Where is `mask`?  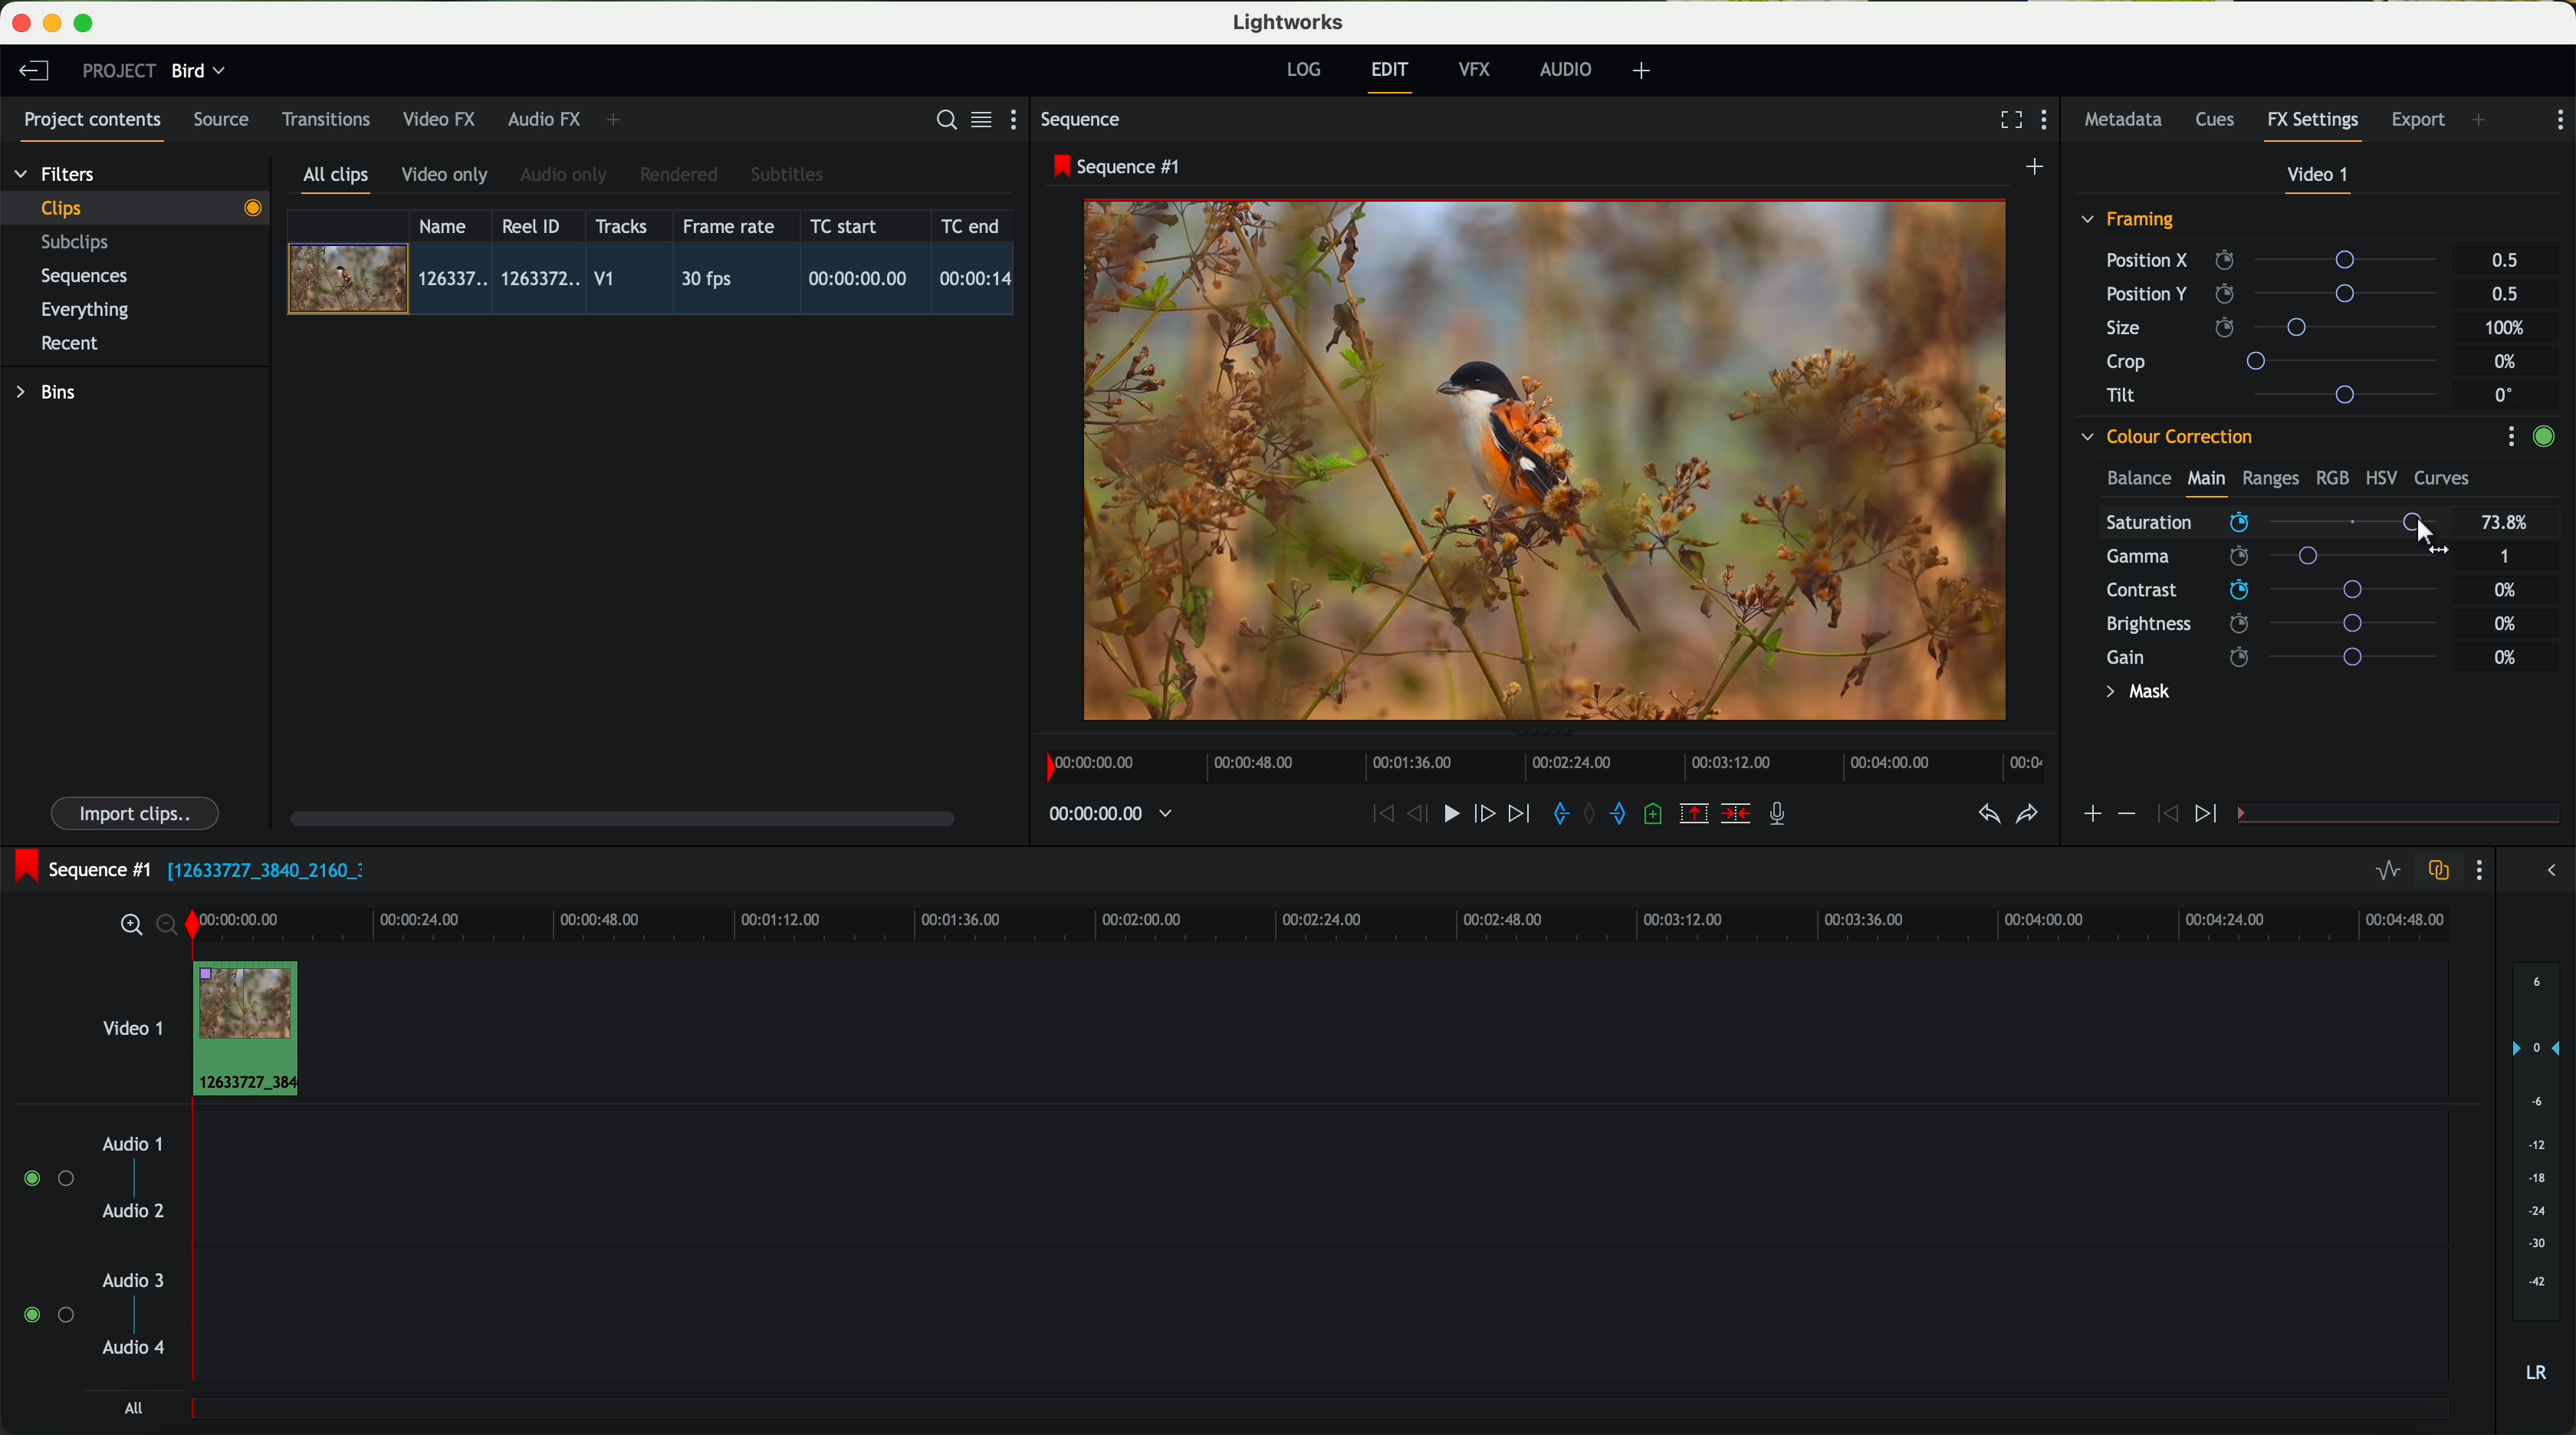
mask is located at coordinates (2134, 694).